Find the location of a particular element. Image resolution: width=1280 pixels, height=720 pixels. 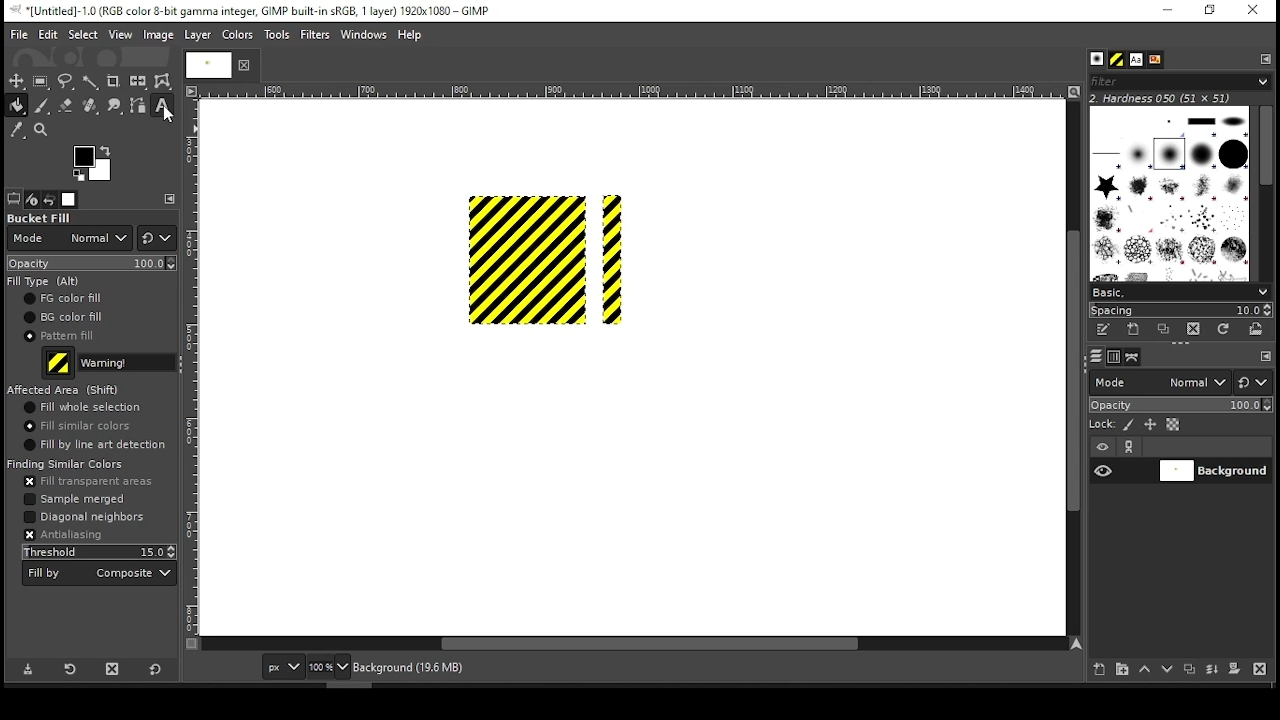

background (28.0mb) is located at coordinates (413, 668).